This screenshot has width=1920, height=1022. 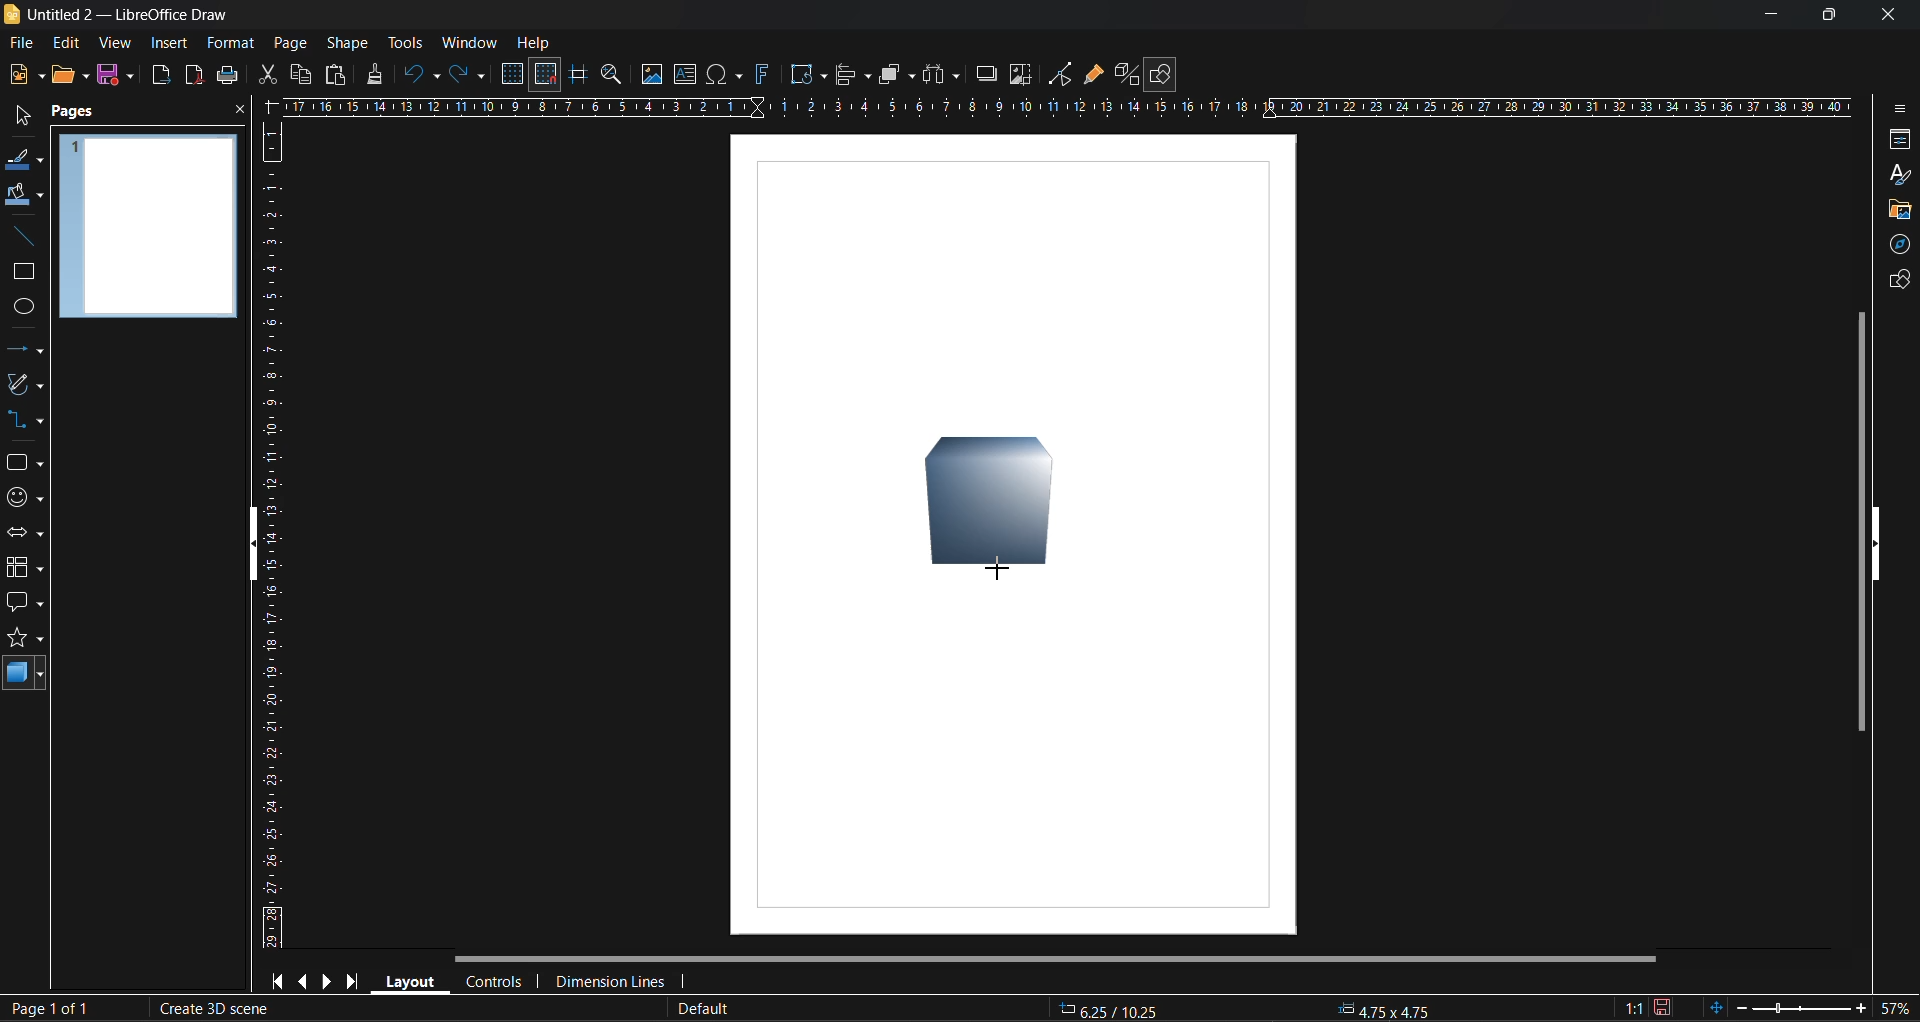 What do you see at coordinates (1063, 72) in the screenshot?
I see `toggle point edit mode` at bounding box center [1063, 72].